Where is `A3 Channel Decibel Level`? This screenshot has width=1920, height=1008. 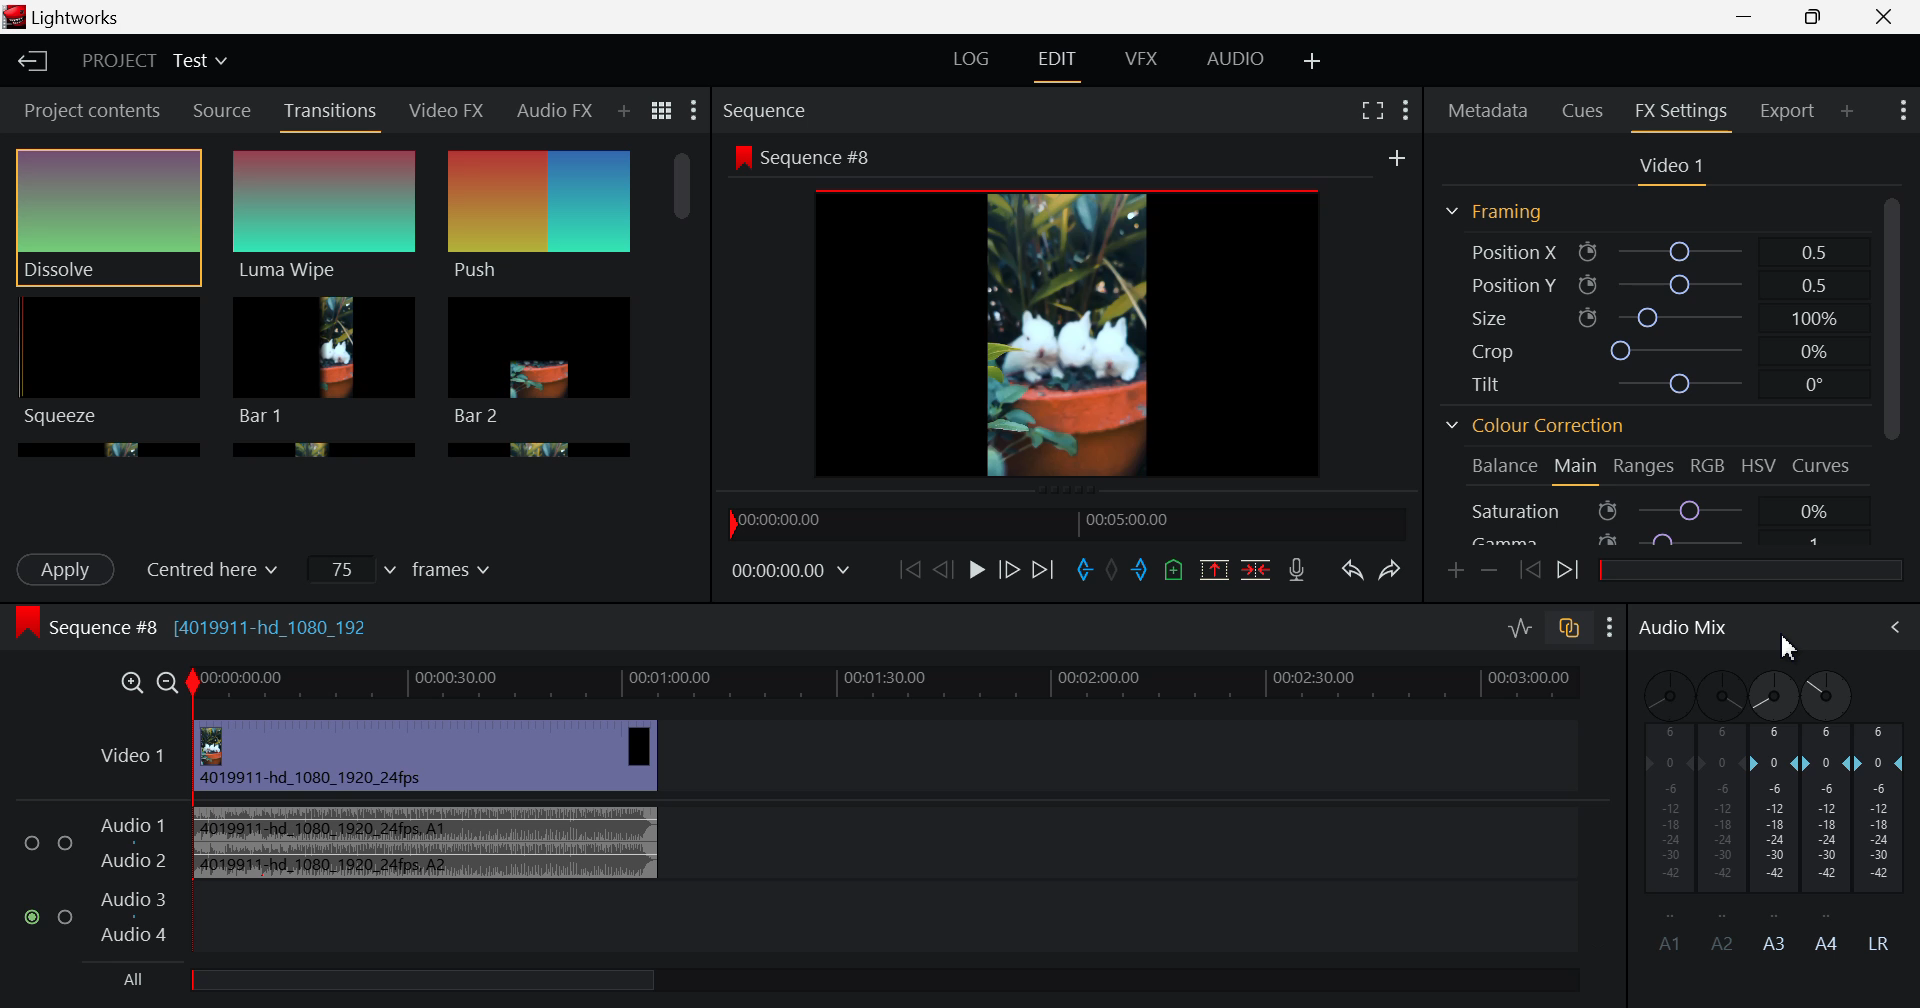
A3 Channel Decibel Level is located at coordinates (1775, 809).